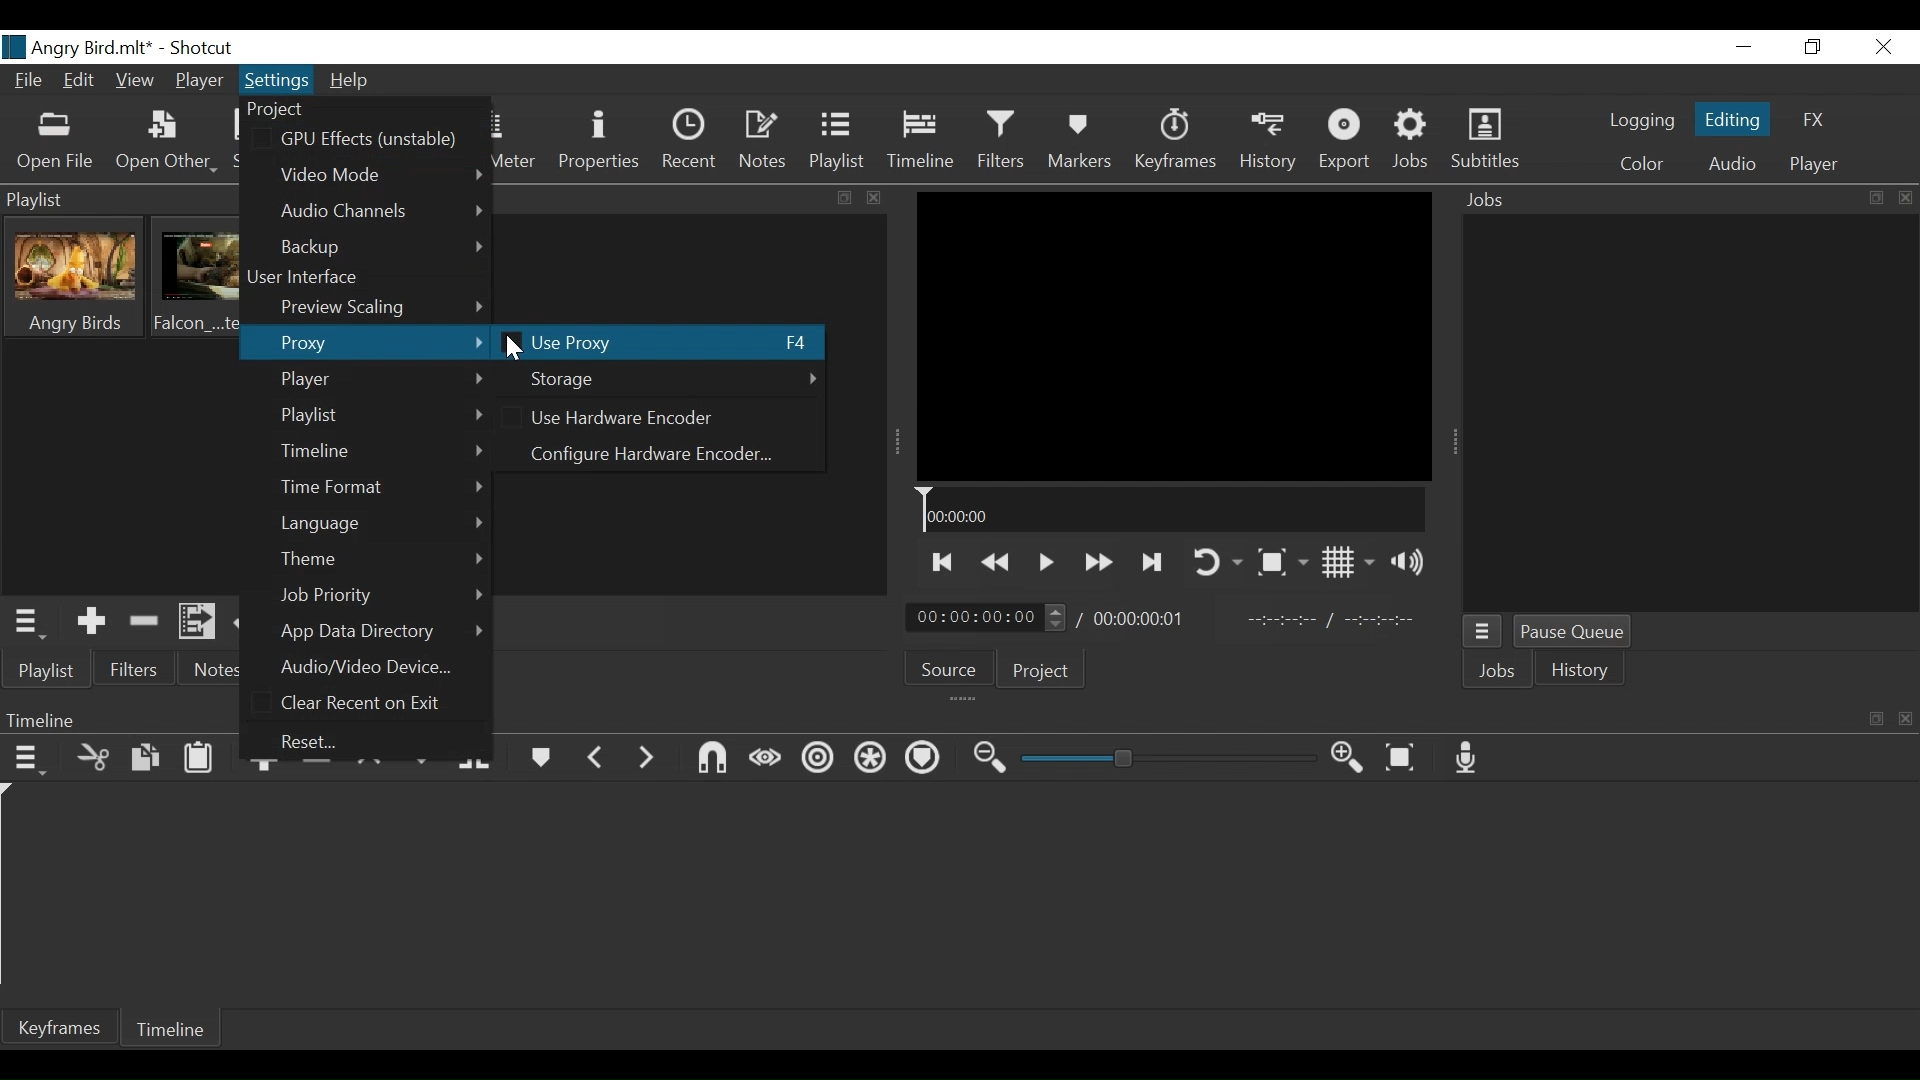 This screenshot has width=1920, height=1080. I want to click on Edit, so click(80, 80).